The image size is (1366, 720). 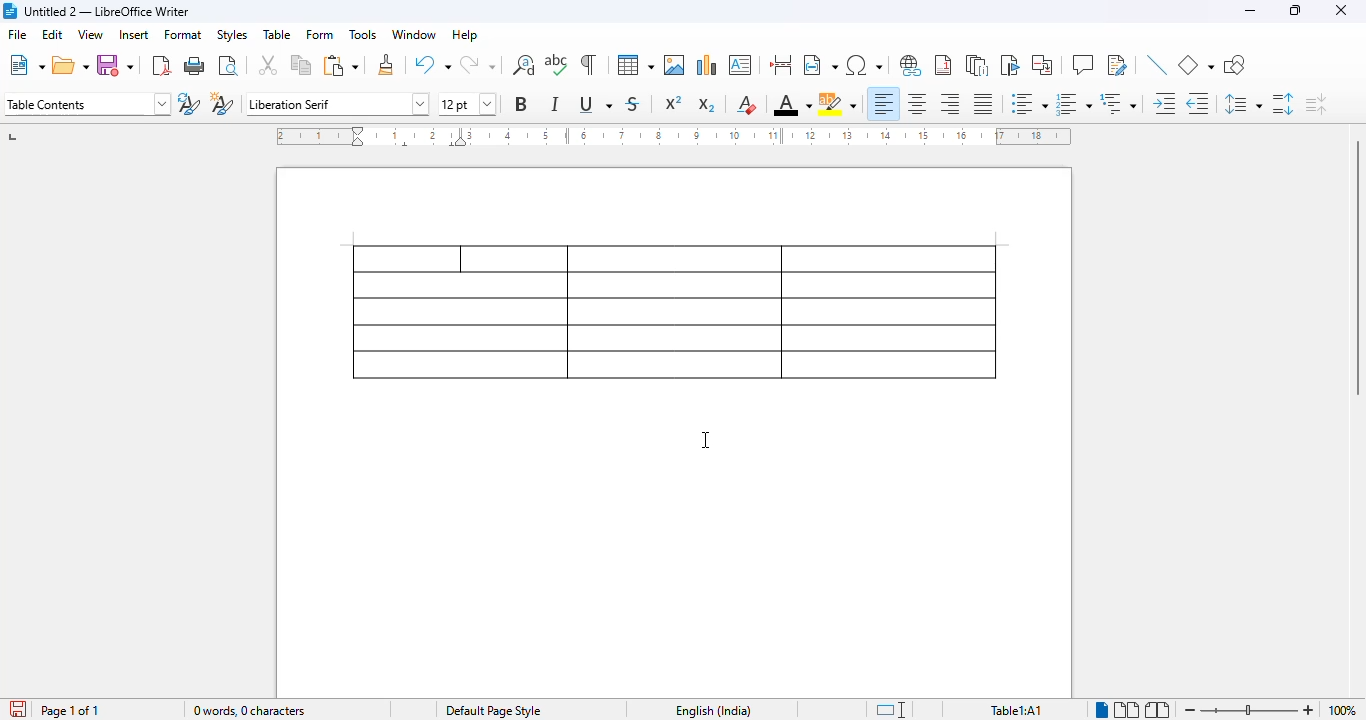 What do you see at coordinates (1029, 103) in the screenshot?
I see `toggle unordered list` at bounding box center [1029, 103].